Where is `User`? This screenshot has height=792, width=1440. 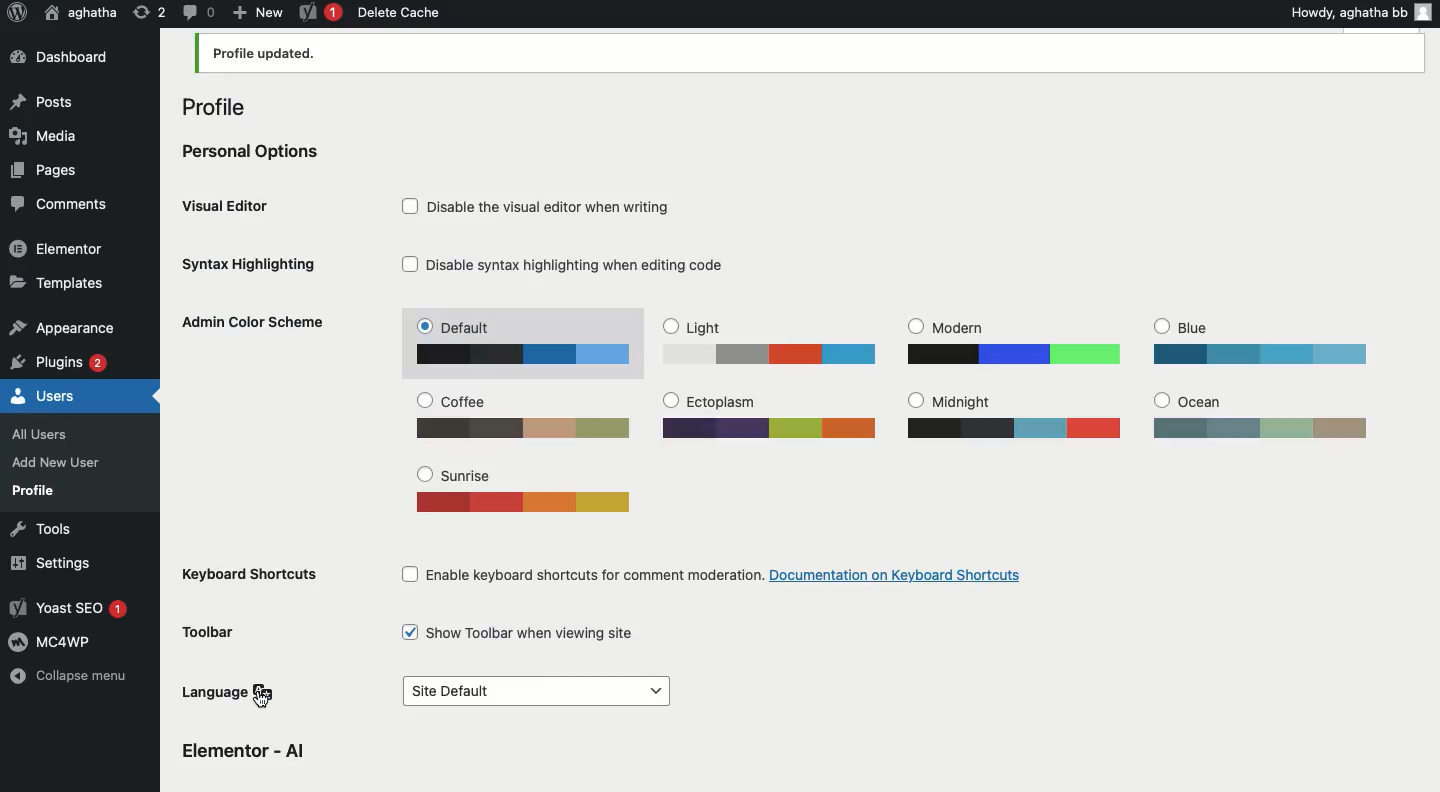 User is located at coordinates (82, 12).